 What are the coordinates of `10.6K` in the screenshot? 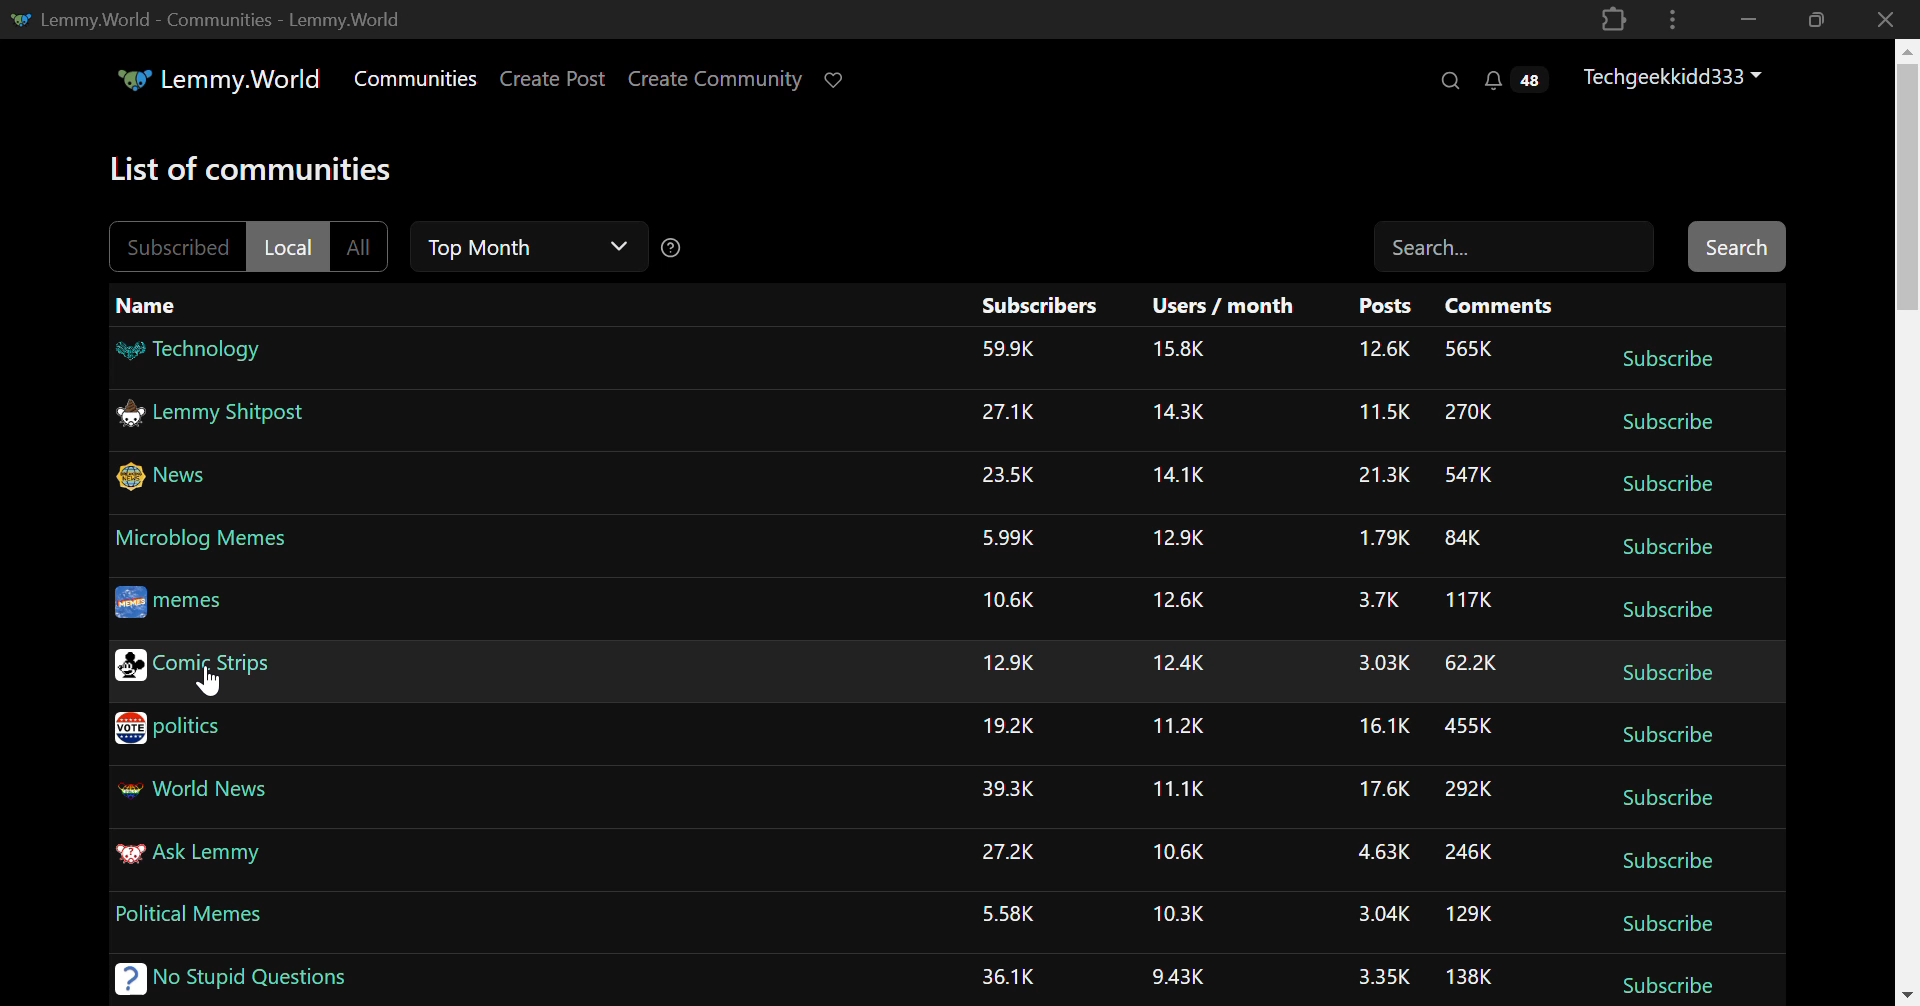 It's located at (1008, 601).